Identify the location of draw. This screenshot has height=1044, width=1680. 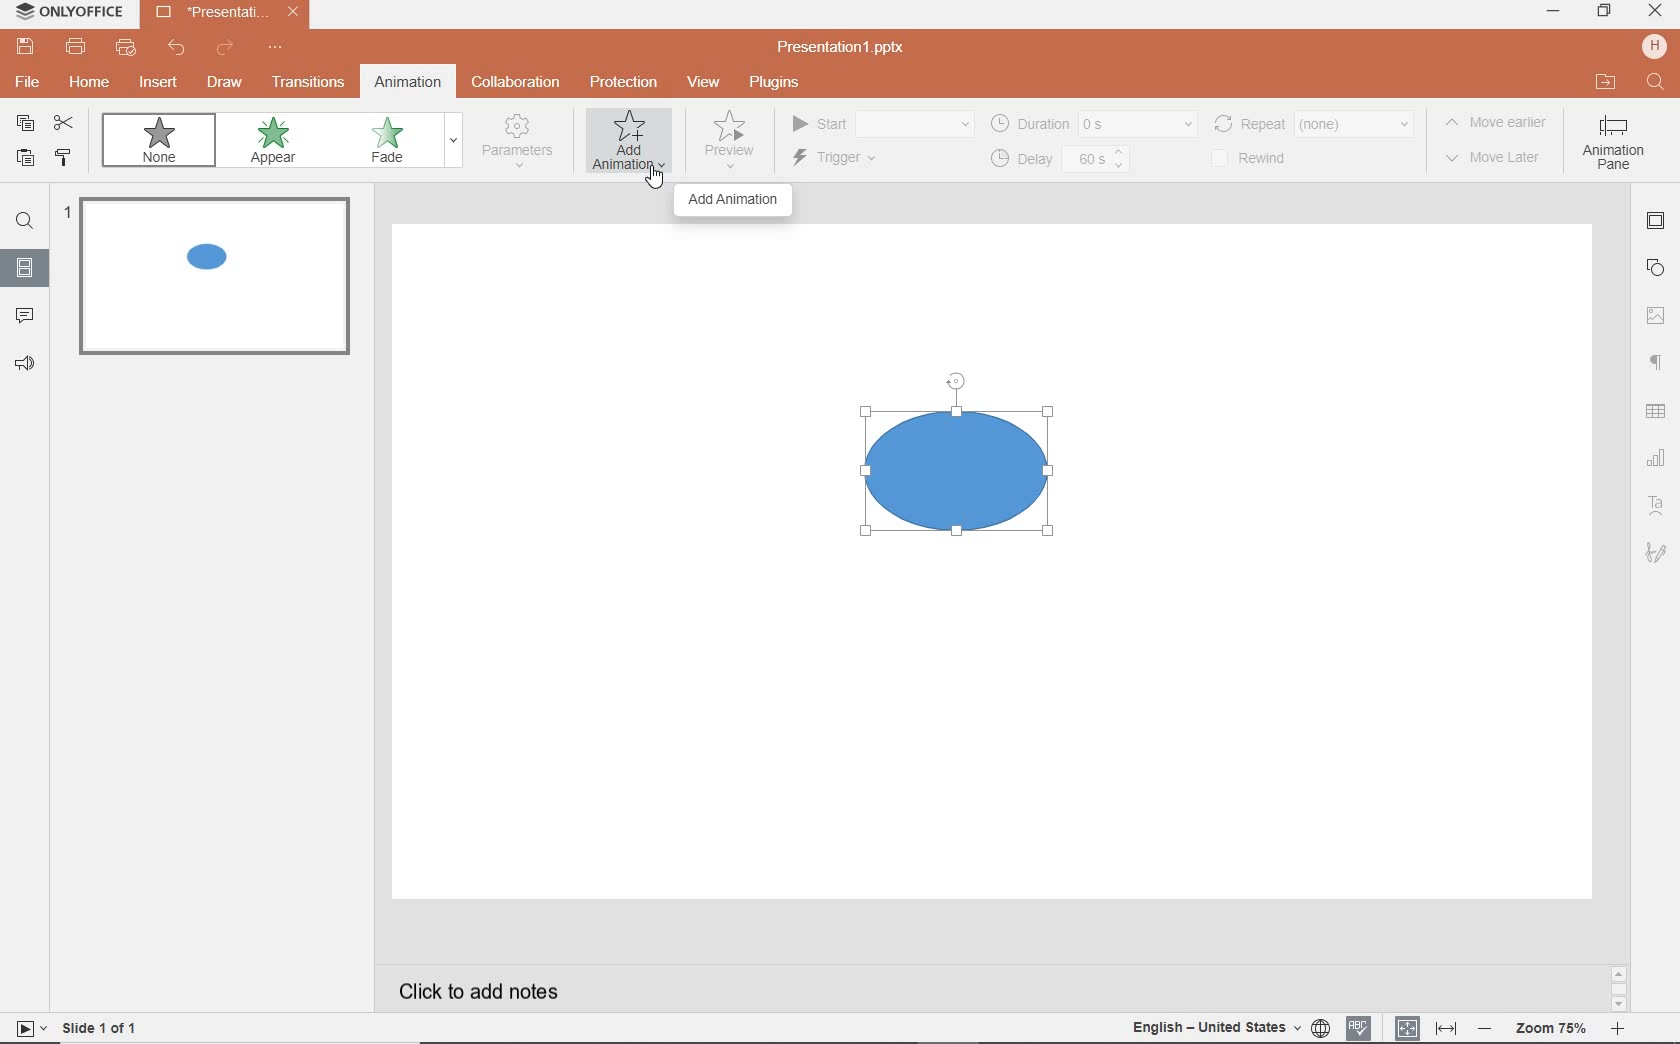
(225, 82).